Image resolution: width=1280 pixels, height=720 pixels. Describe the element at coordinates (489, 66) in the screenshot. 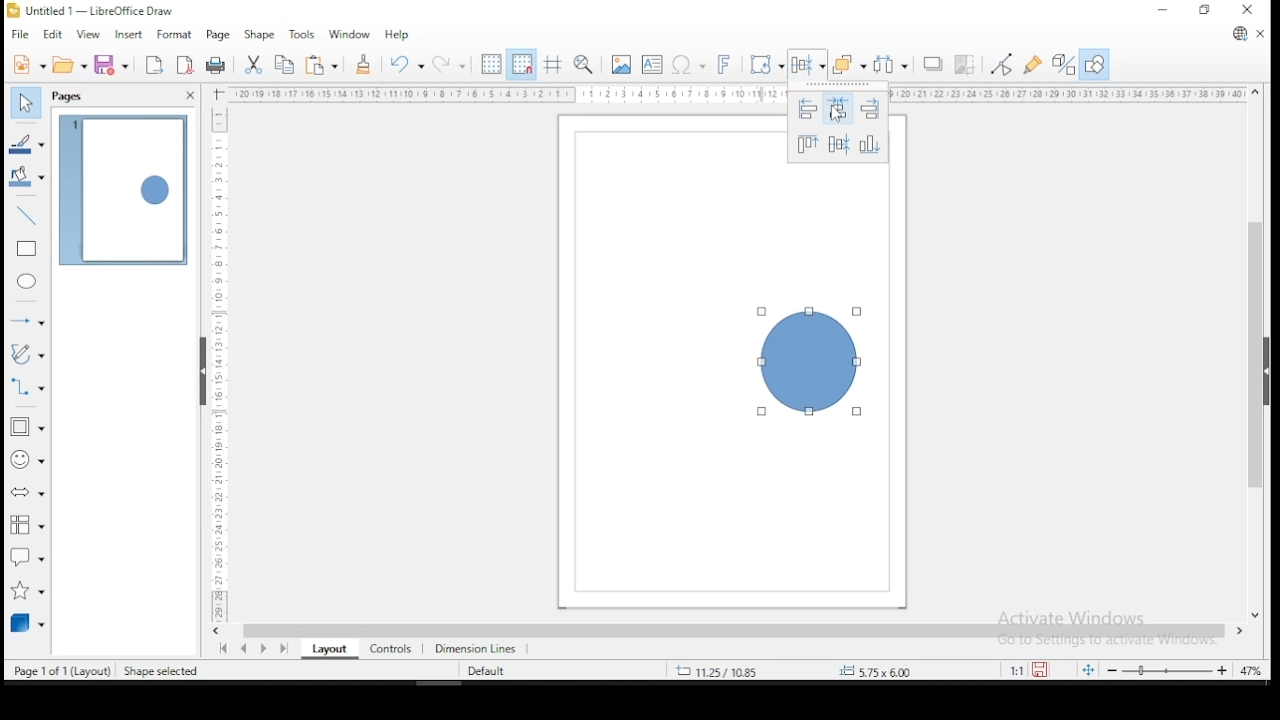

I see `show grids` at that location.